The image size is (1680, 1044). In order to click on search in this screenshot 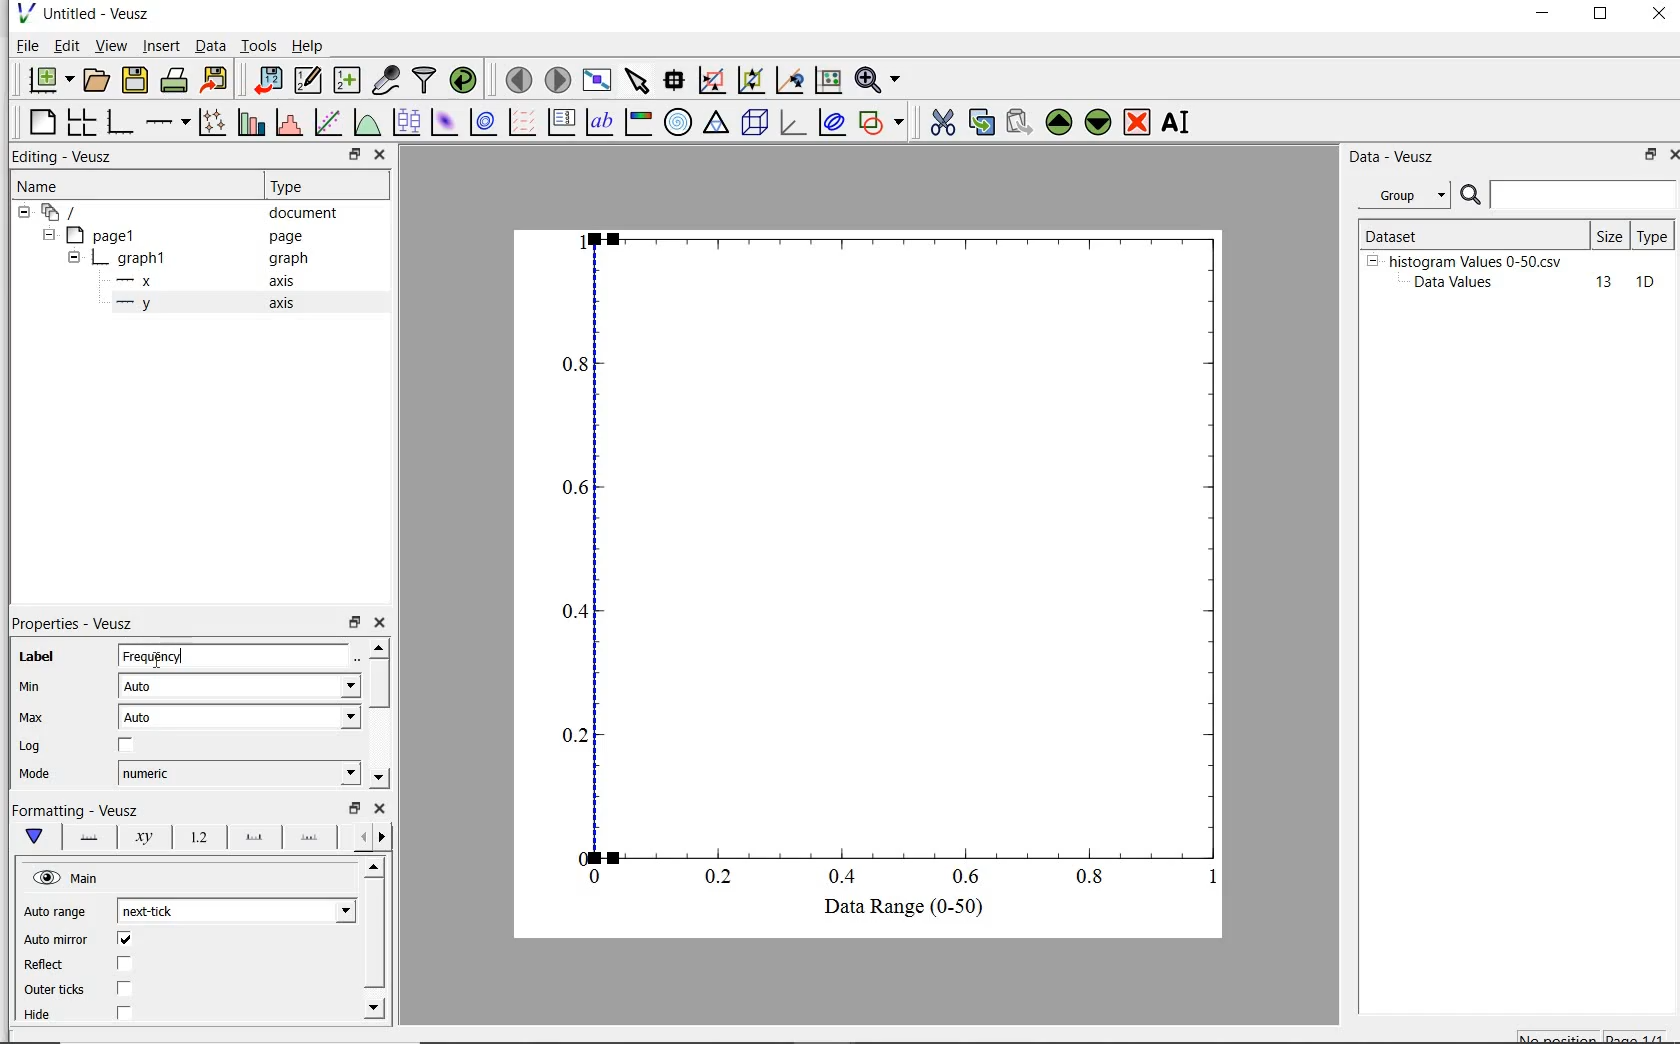, I will do `click(1472, 196)`.